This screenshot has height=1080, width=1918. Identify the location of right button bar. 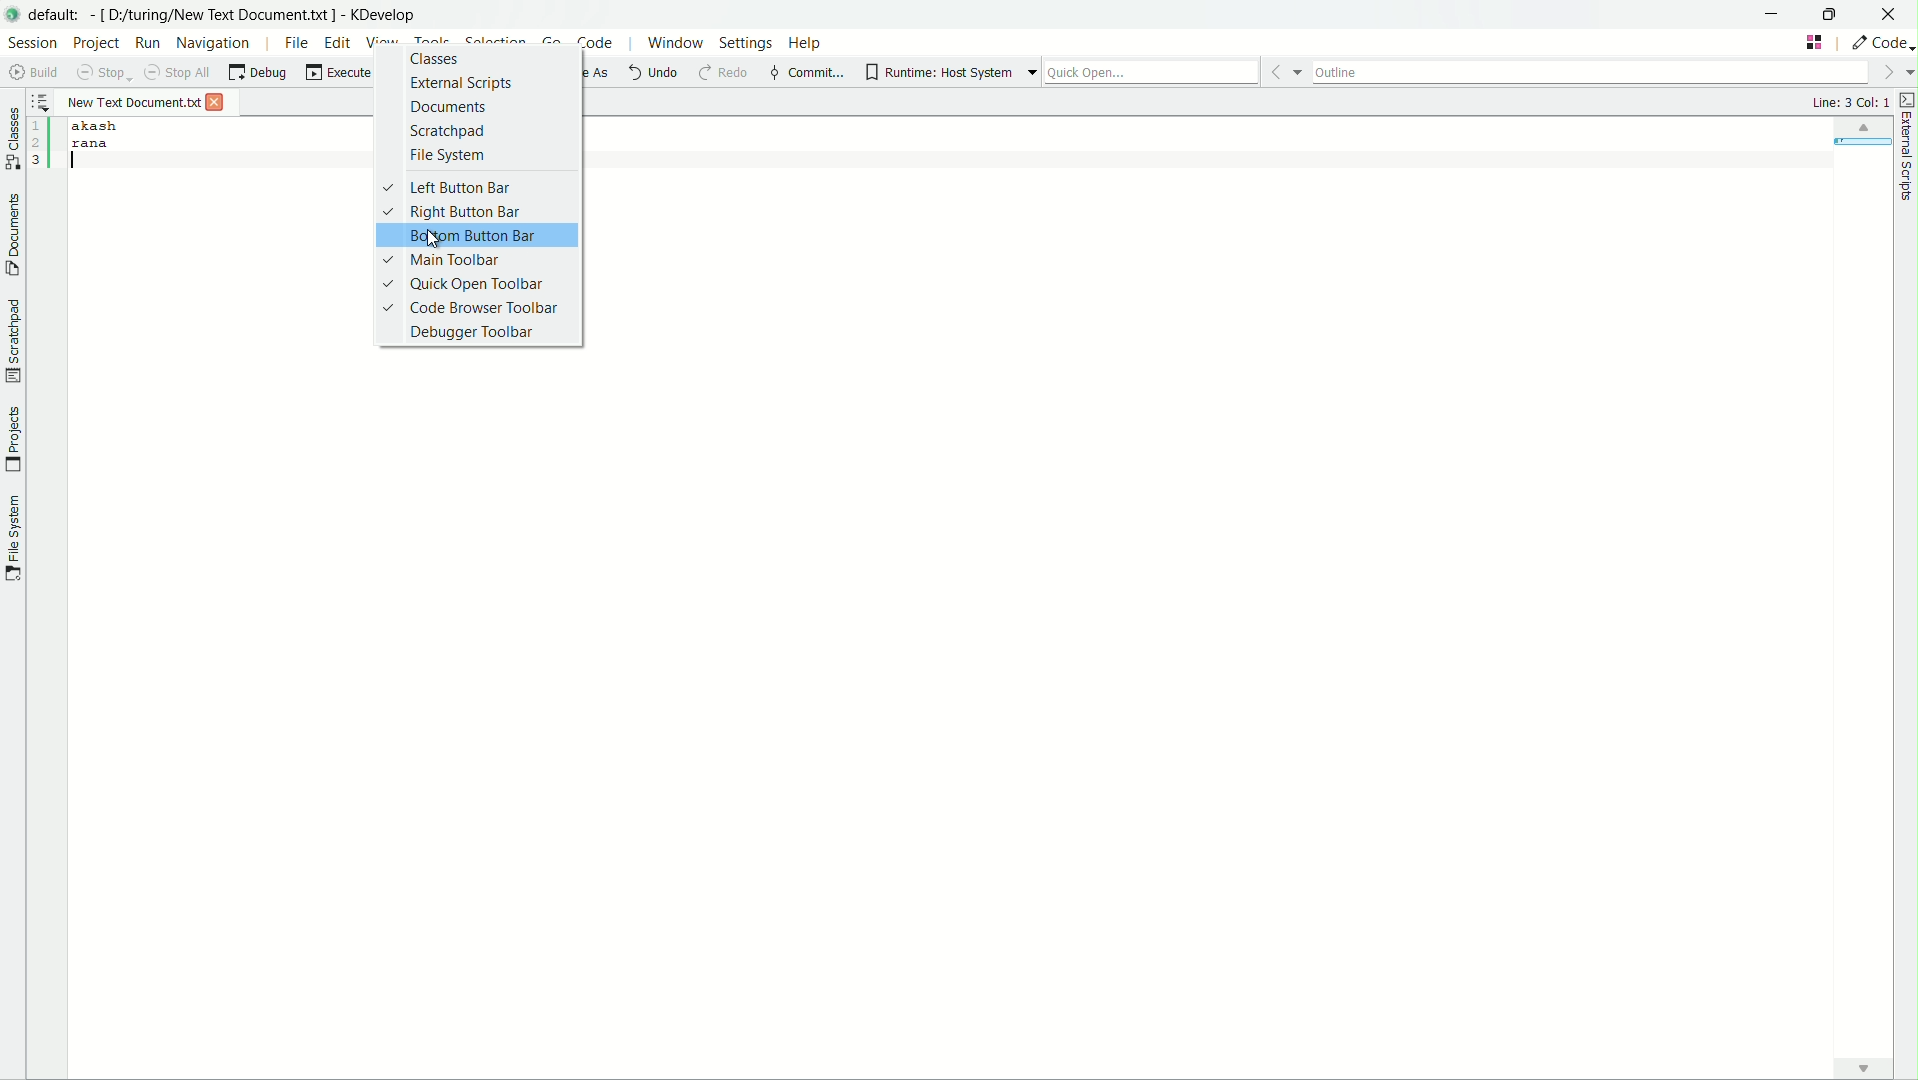
(449, 210).